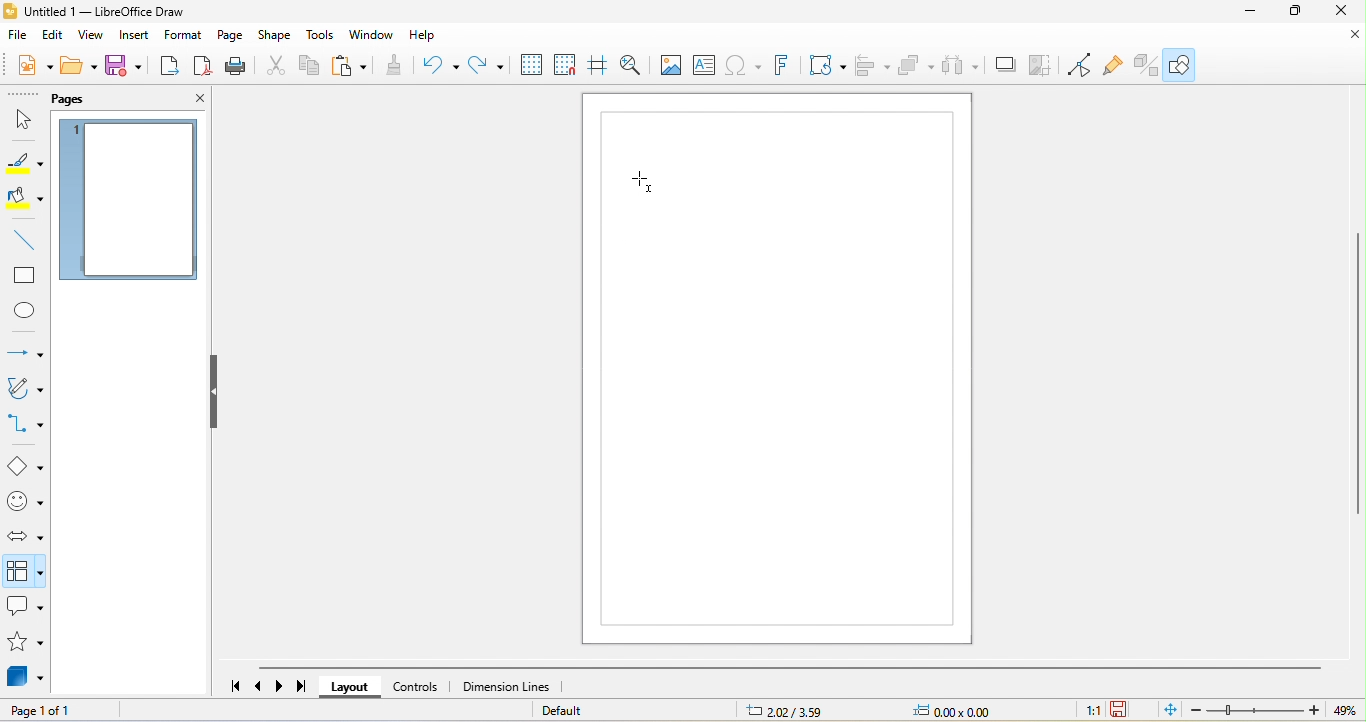 Image resolution: width=1366 pixels, height=722 pixels. Describe the element at coordinates (670, 66) in the screenshot. I see `image` at that location.